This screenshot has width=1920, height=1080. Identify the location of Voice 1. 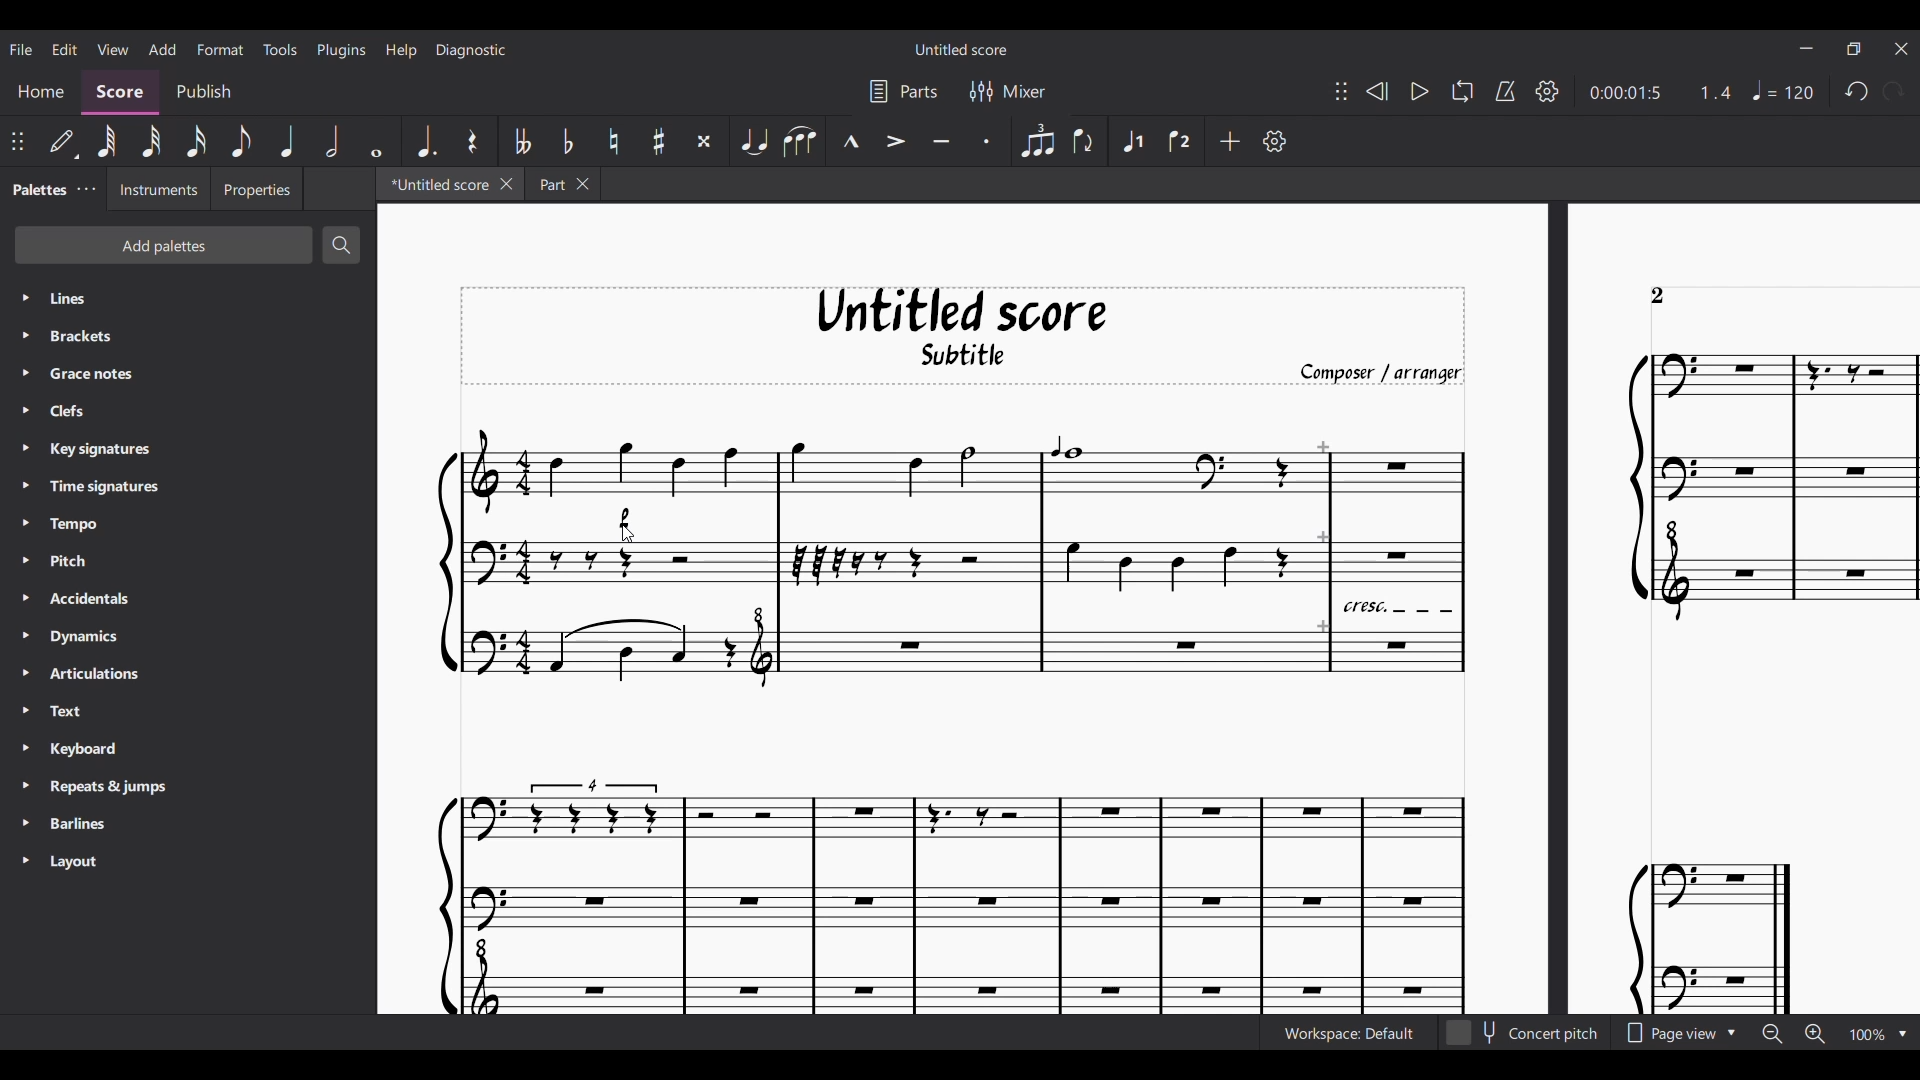
(1130, 141).